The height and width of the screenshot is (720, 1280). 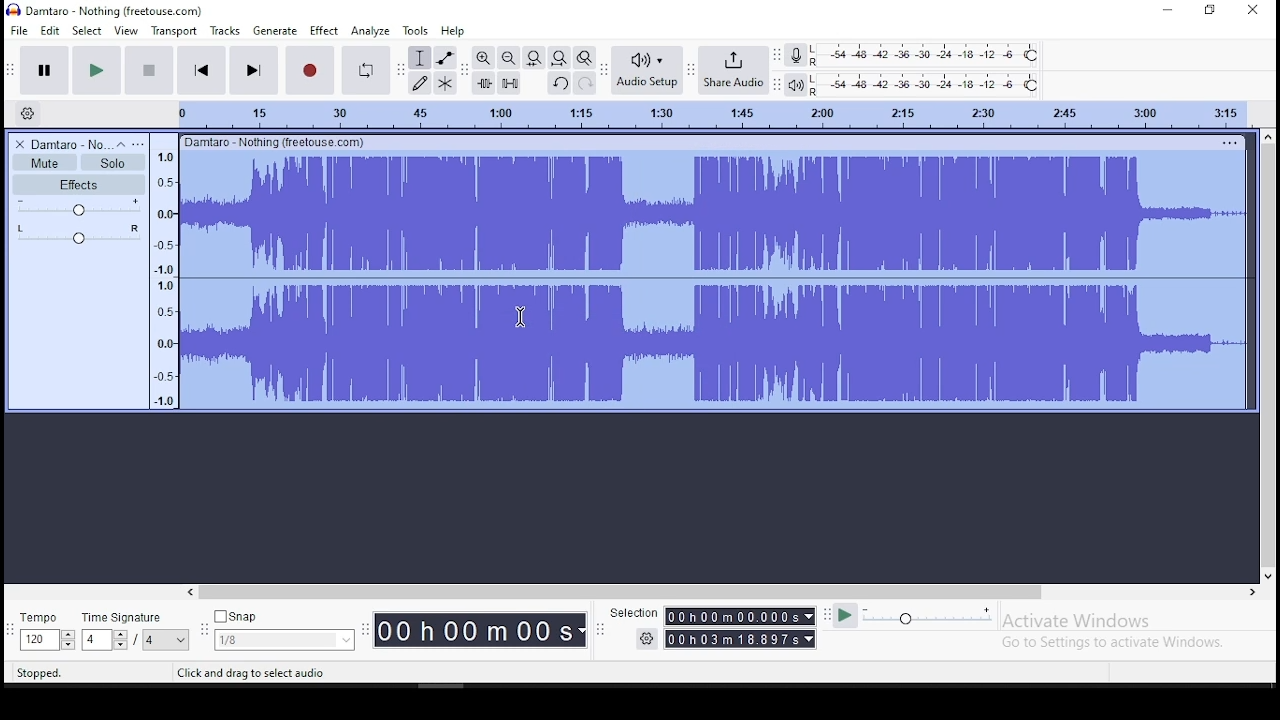 I want to click on minimize, so click(x=1162, y=11).